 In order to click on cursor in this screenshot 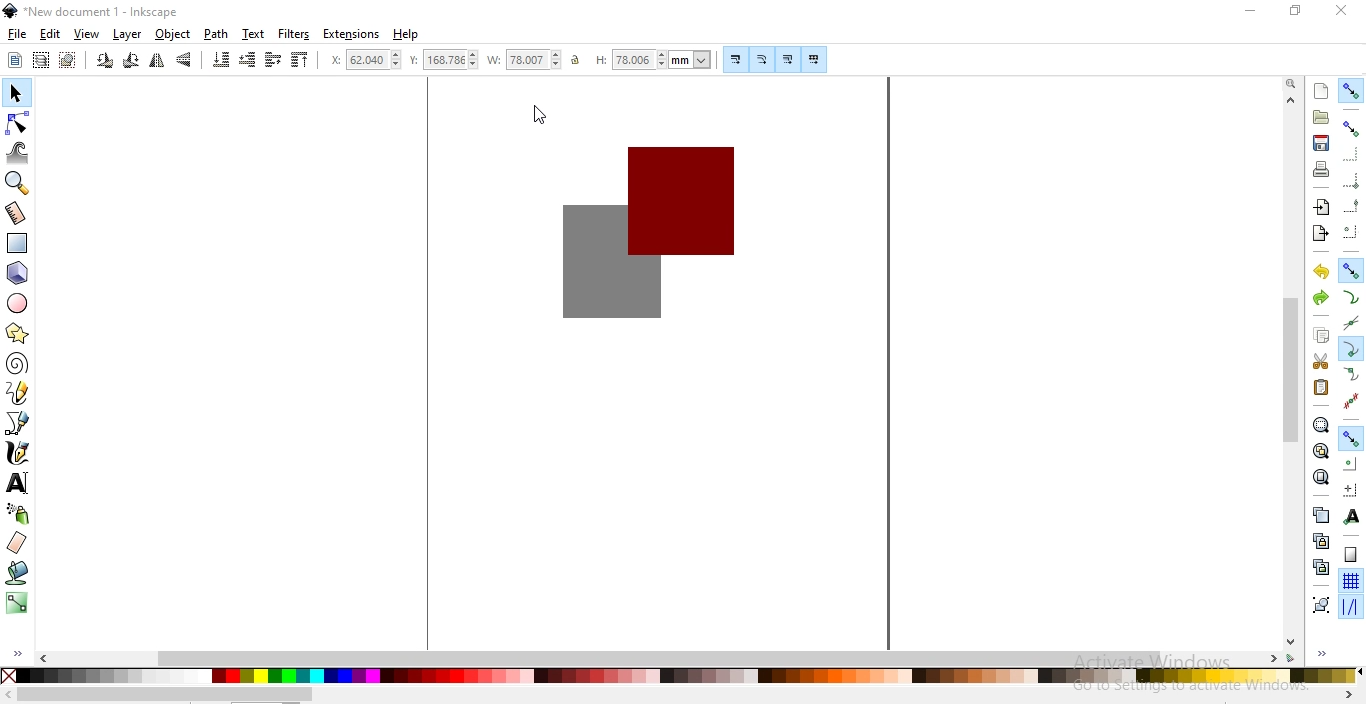, I will do `click(542, 113)`.